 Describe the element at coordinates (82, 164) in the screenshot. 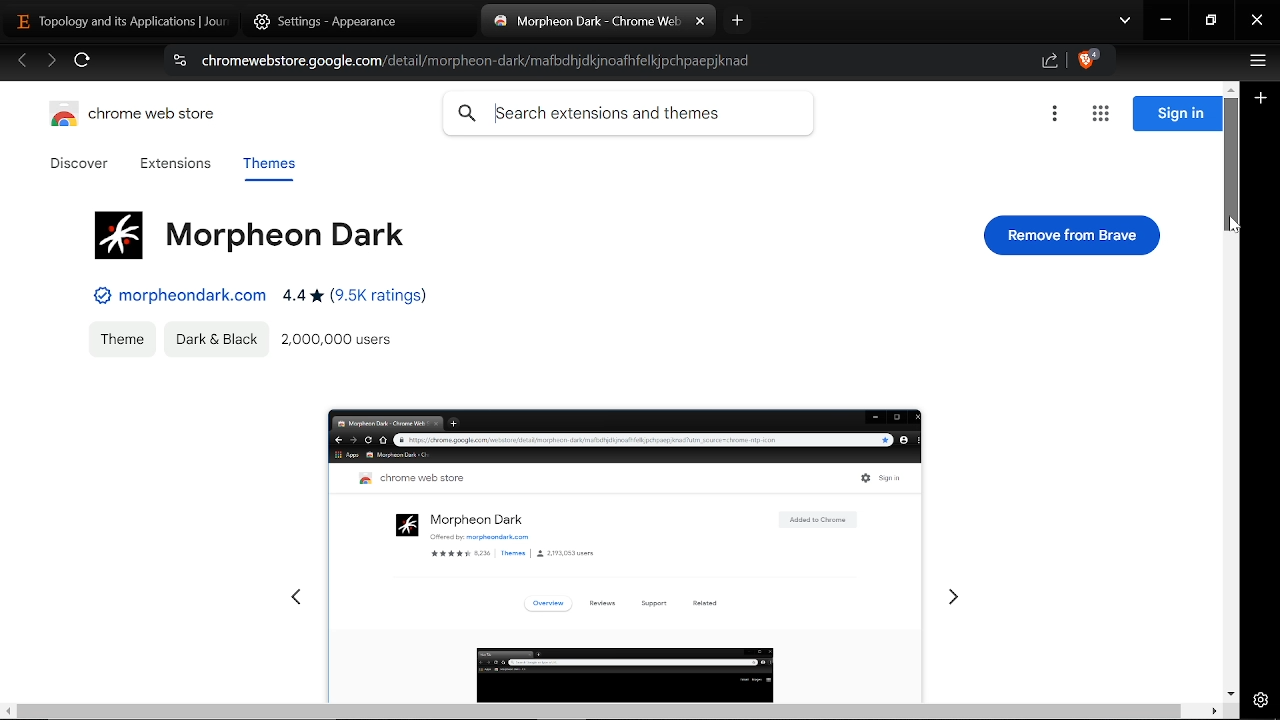

I see `Discover` at that location.